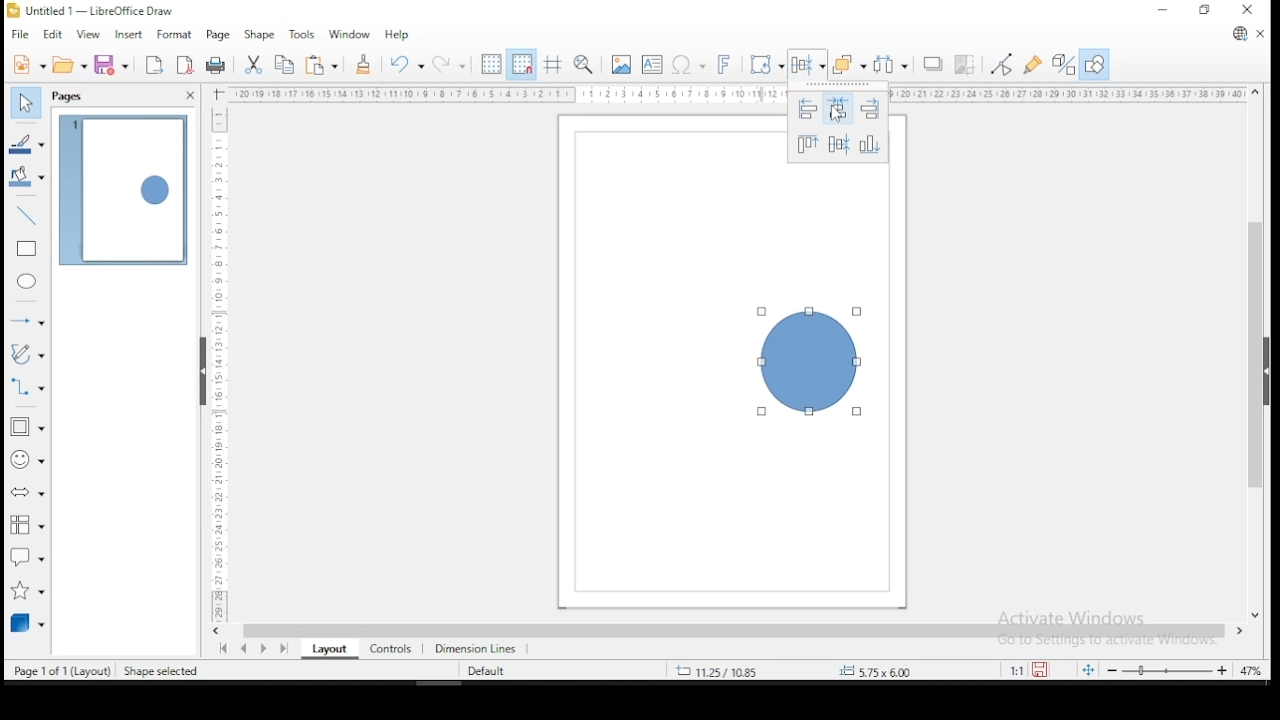 This screenshot has height=720, width=1280. Describe the element at coordinates (964, 66) in the screenshot. I see `crop` at that location.